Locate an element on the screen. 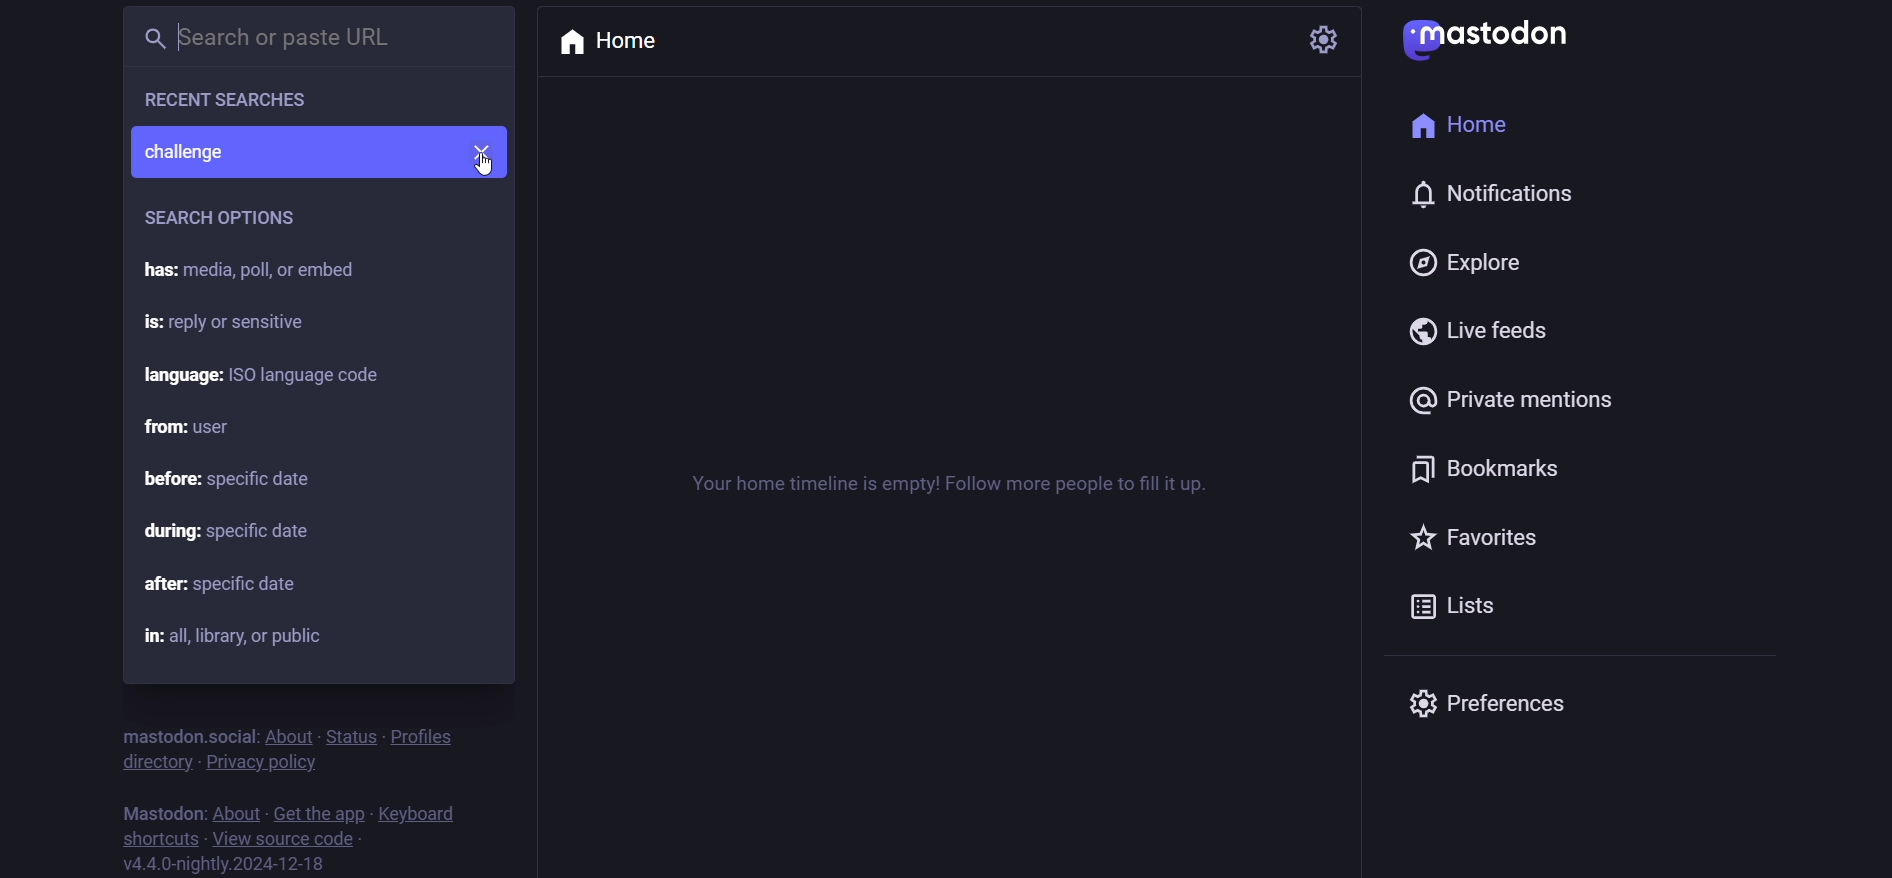  private mention is located at coordinates (1518, 399).